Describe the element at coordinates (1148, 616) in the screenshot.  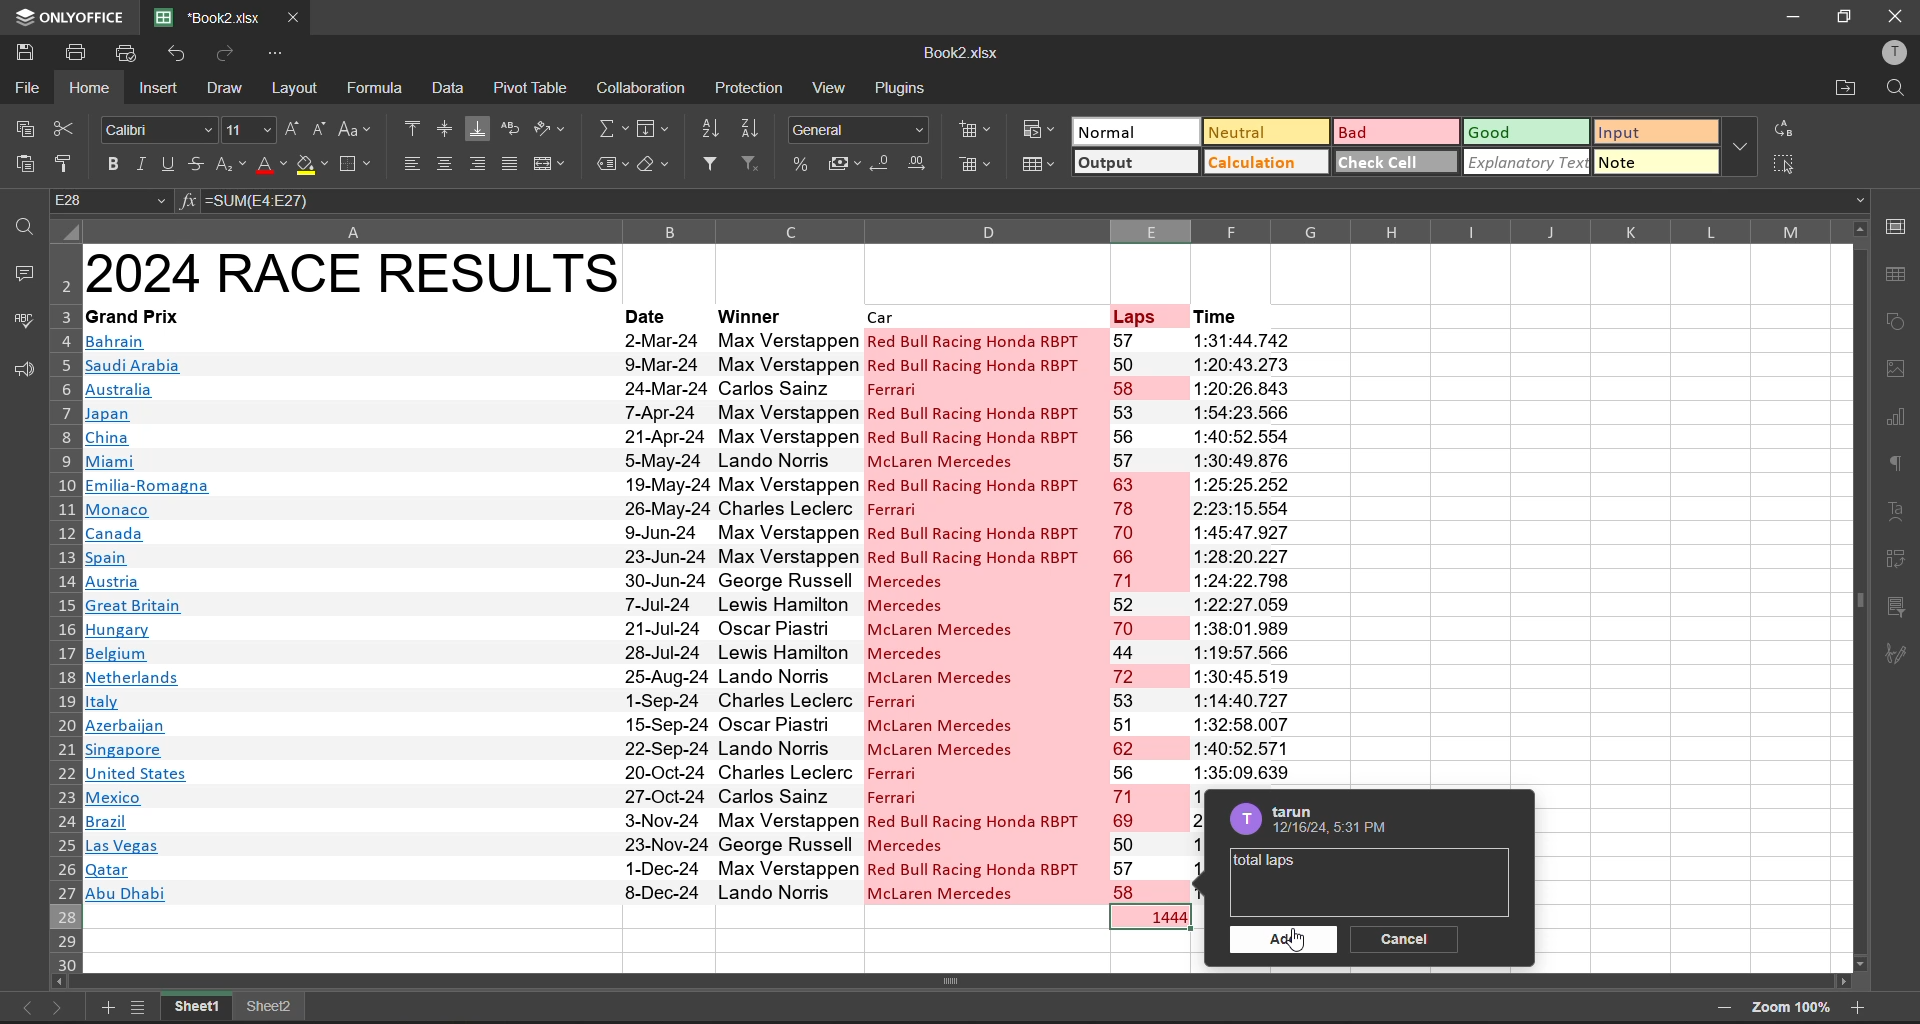
I see `laps` at that location.